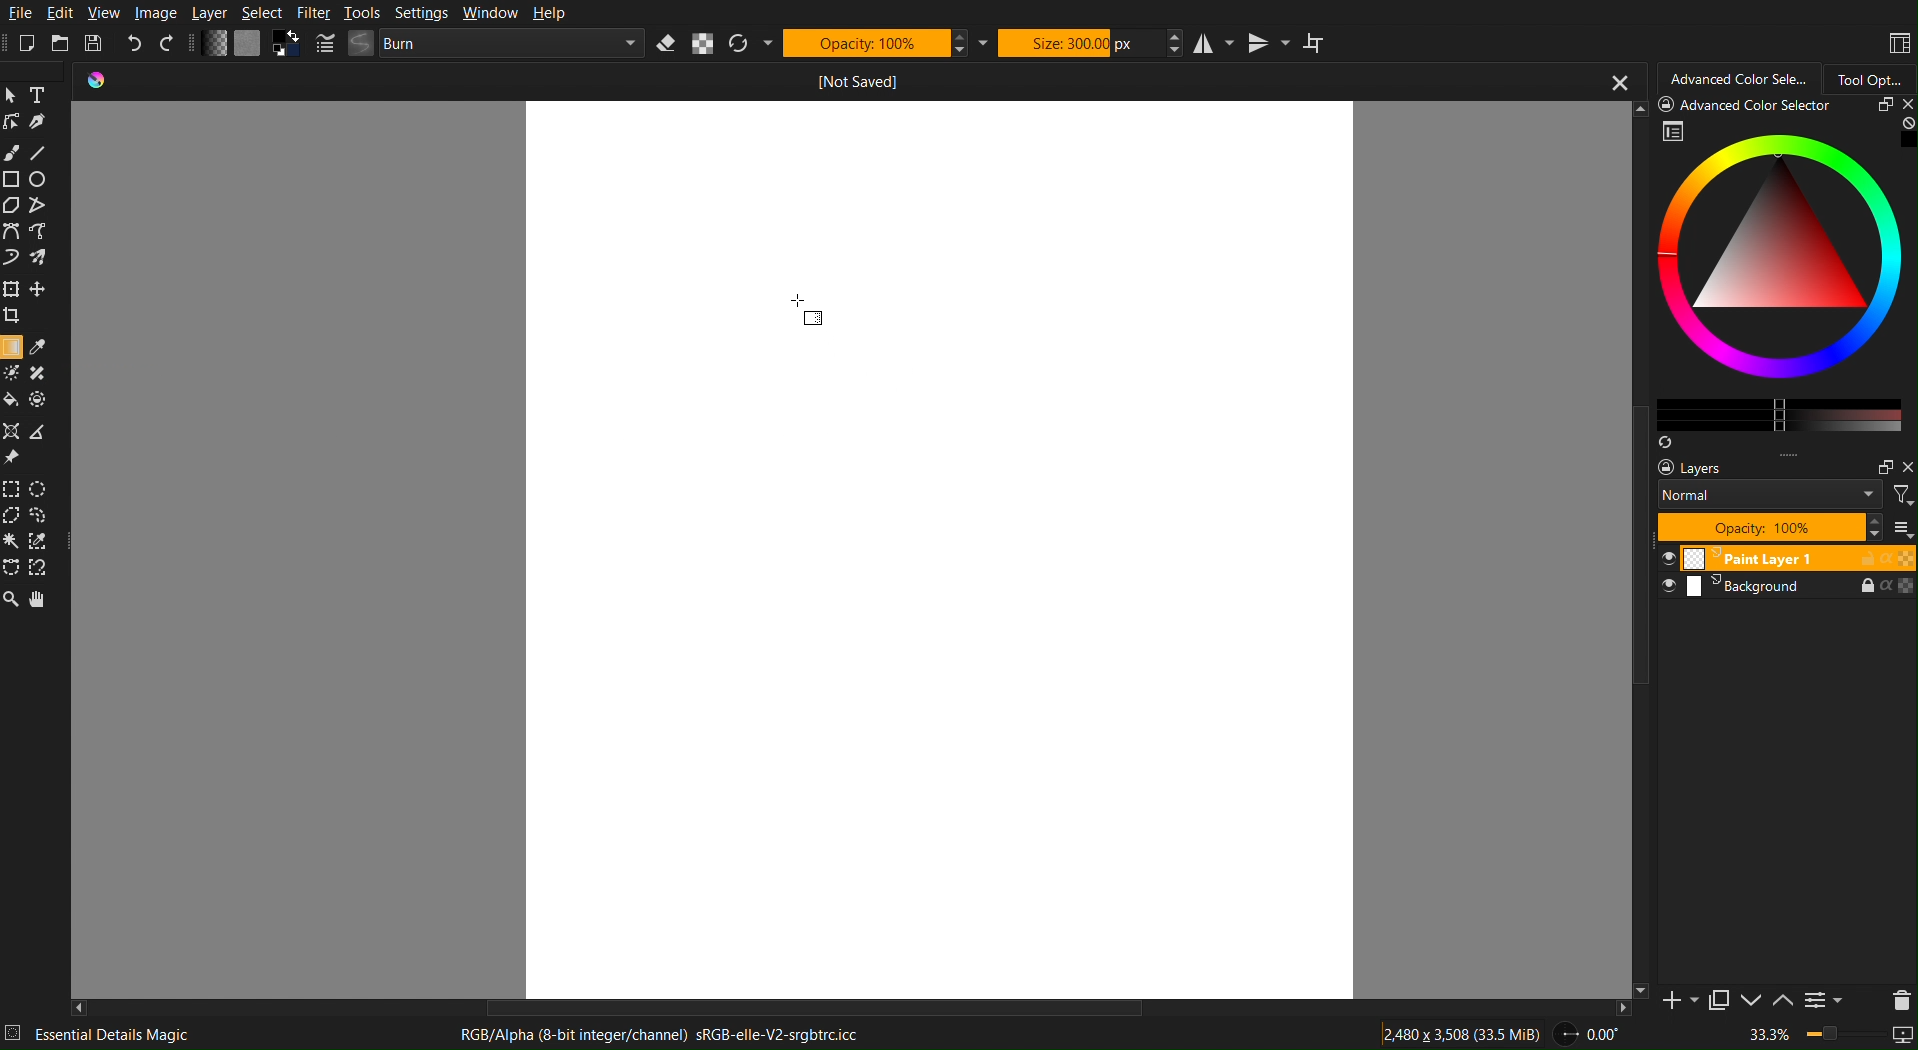 This screenshot has height=1050, width=1918. Describe the element at coordinates (546, 14) in the screenshot. I see `Help` at that location.